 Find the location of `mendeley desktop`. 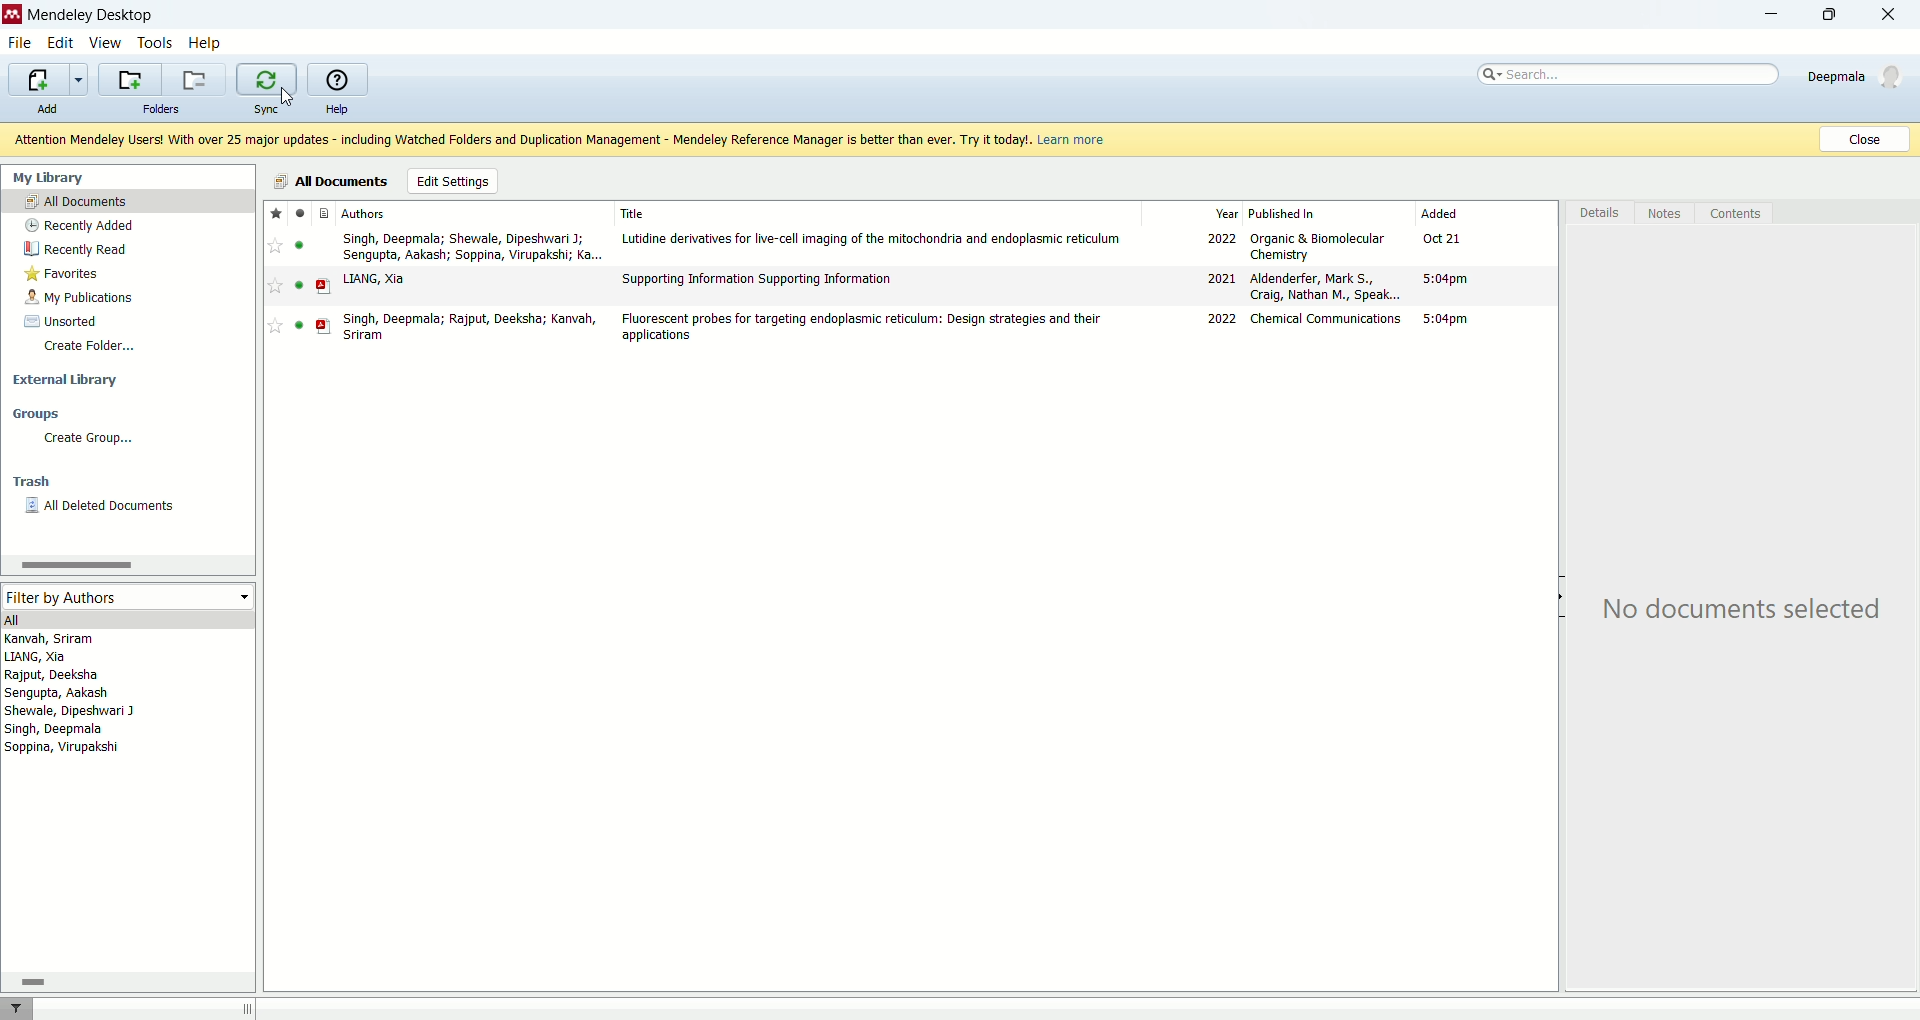

mendeley desktop is located at coordinates (89, 15).